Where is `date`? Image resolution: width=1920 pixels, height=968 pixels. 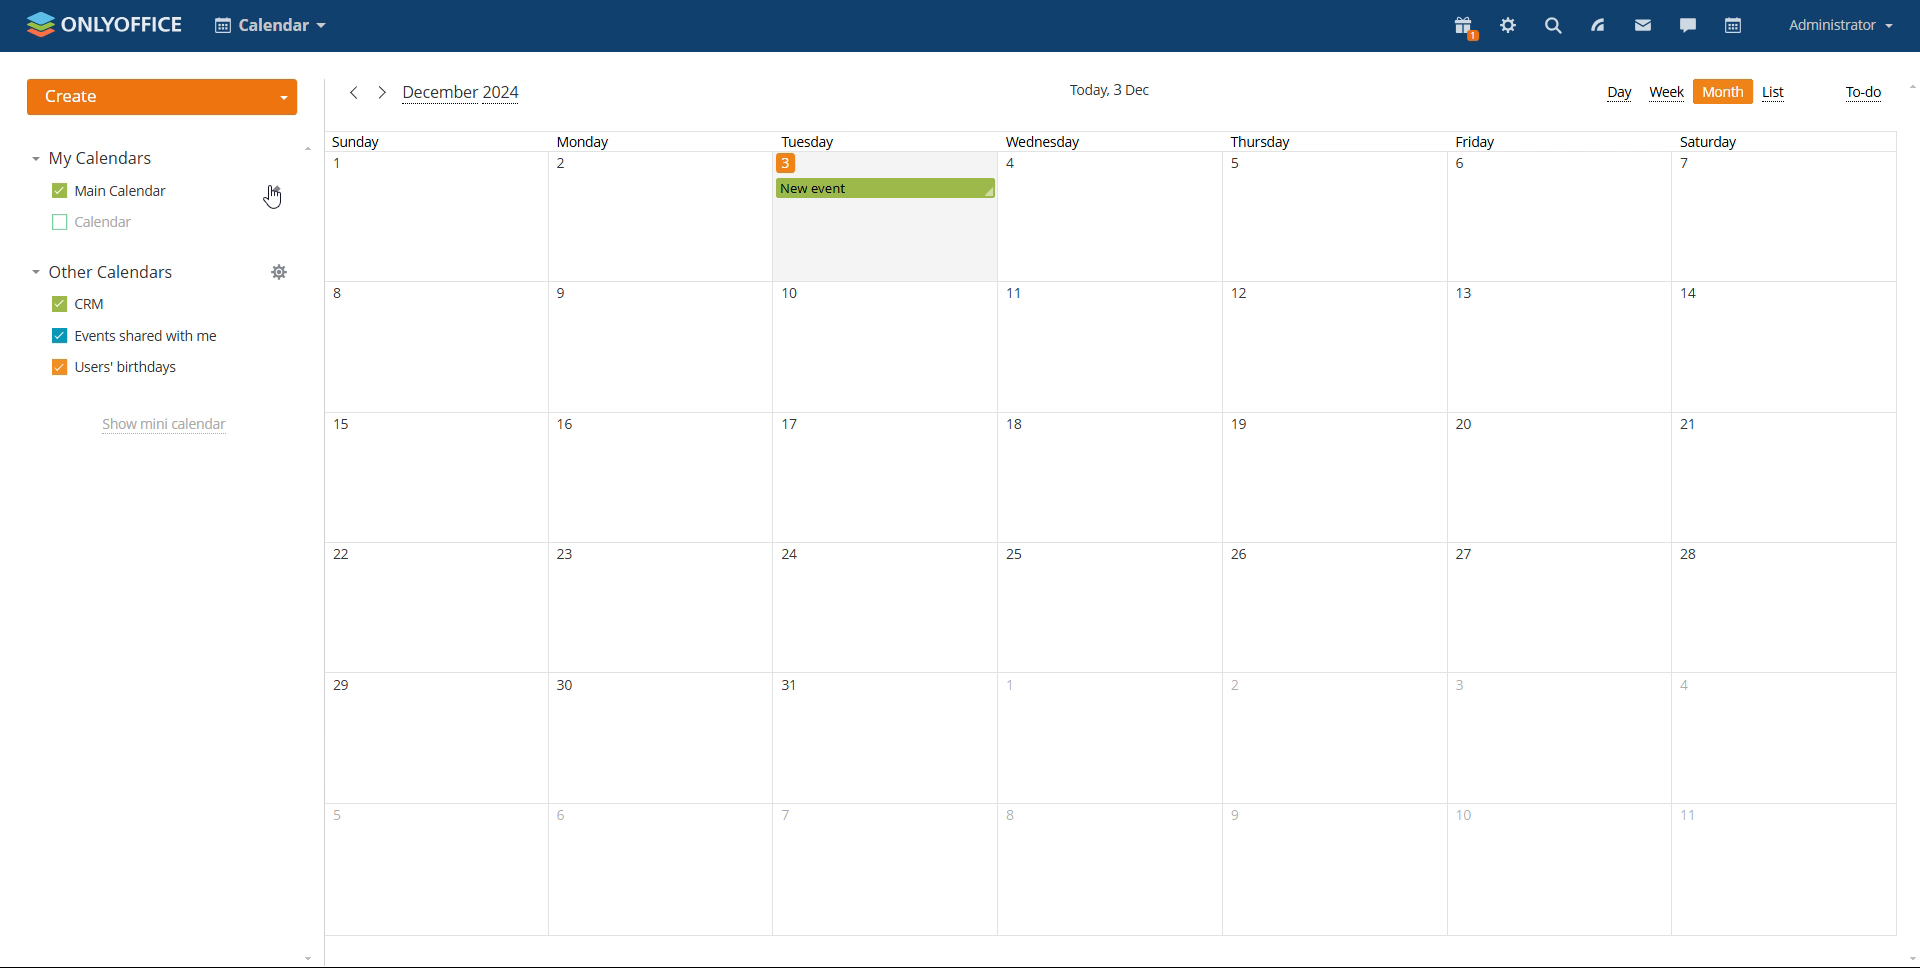
date is located at coordinates (431, 736).